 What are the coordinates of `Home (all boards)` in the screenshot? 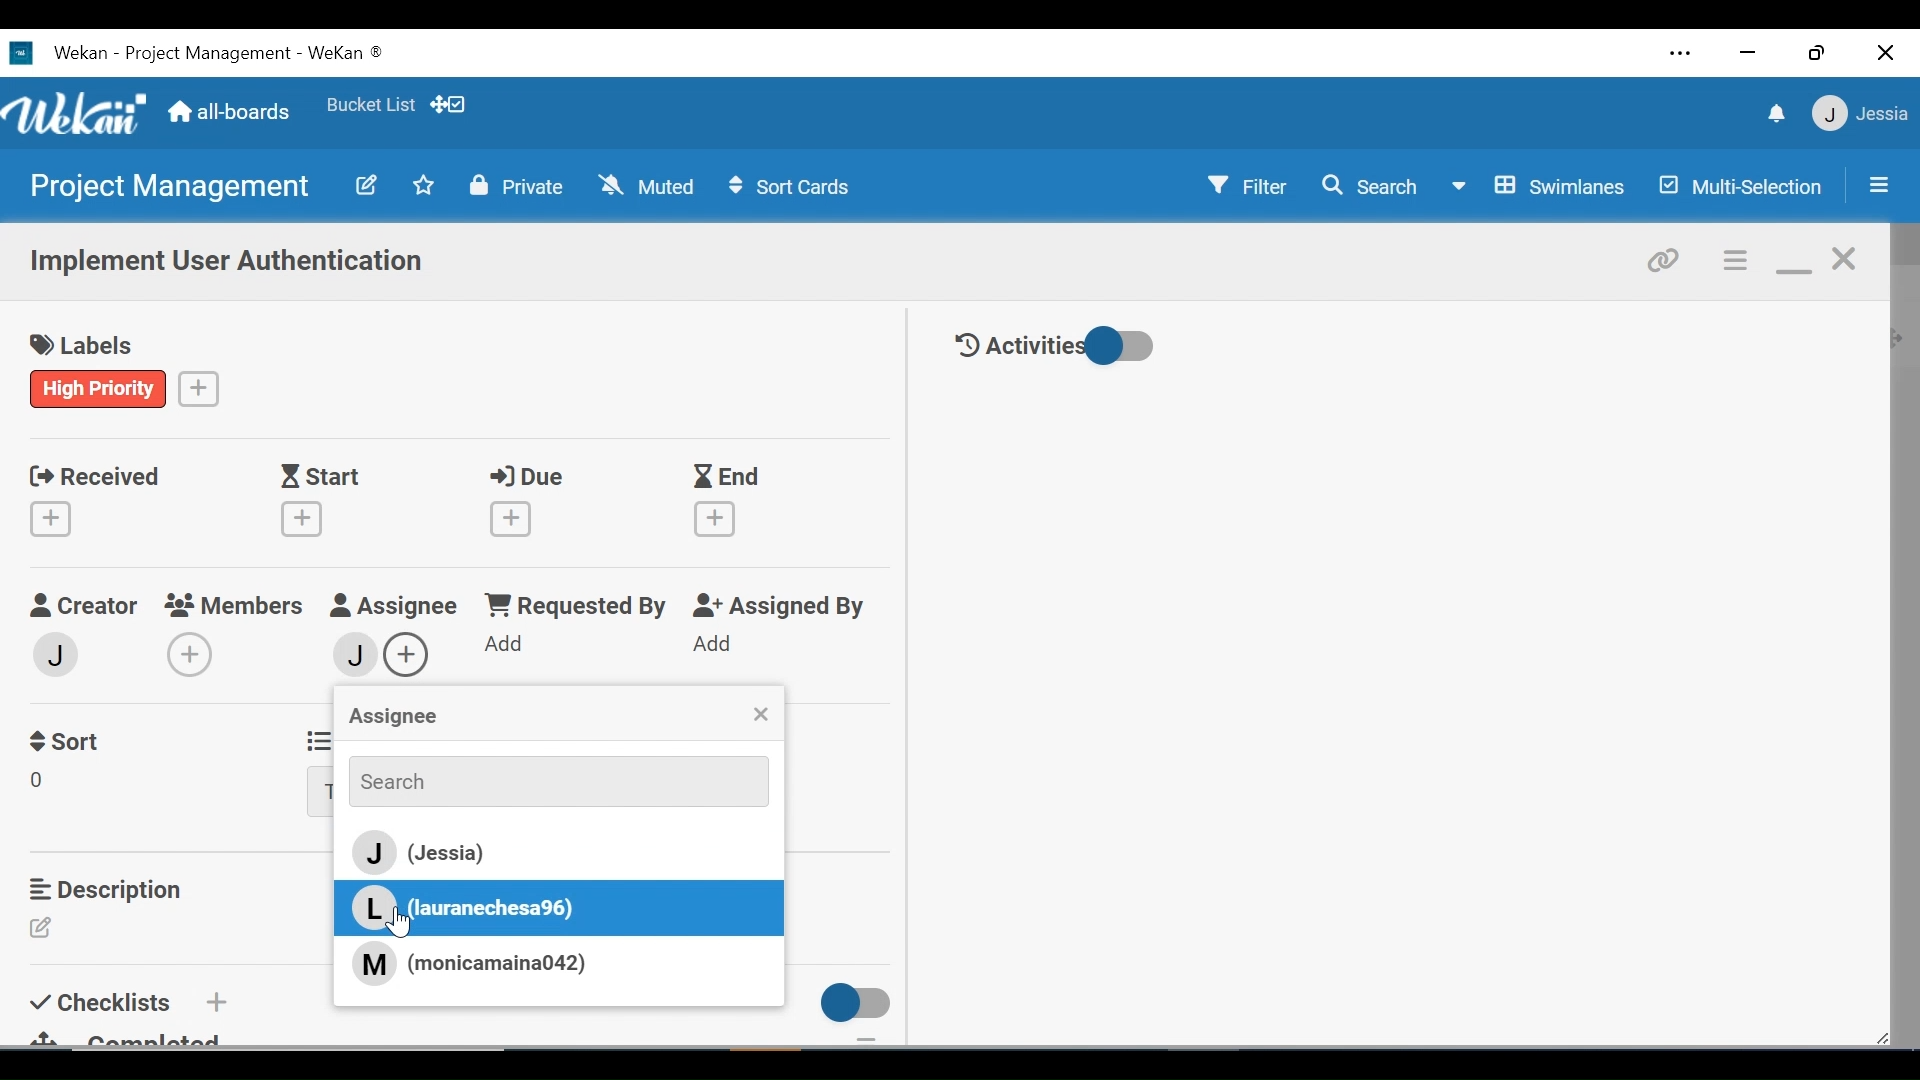 It's located at (230, 113).